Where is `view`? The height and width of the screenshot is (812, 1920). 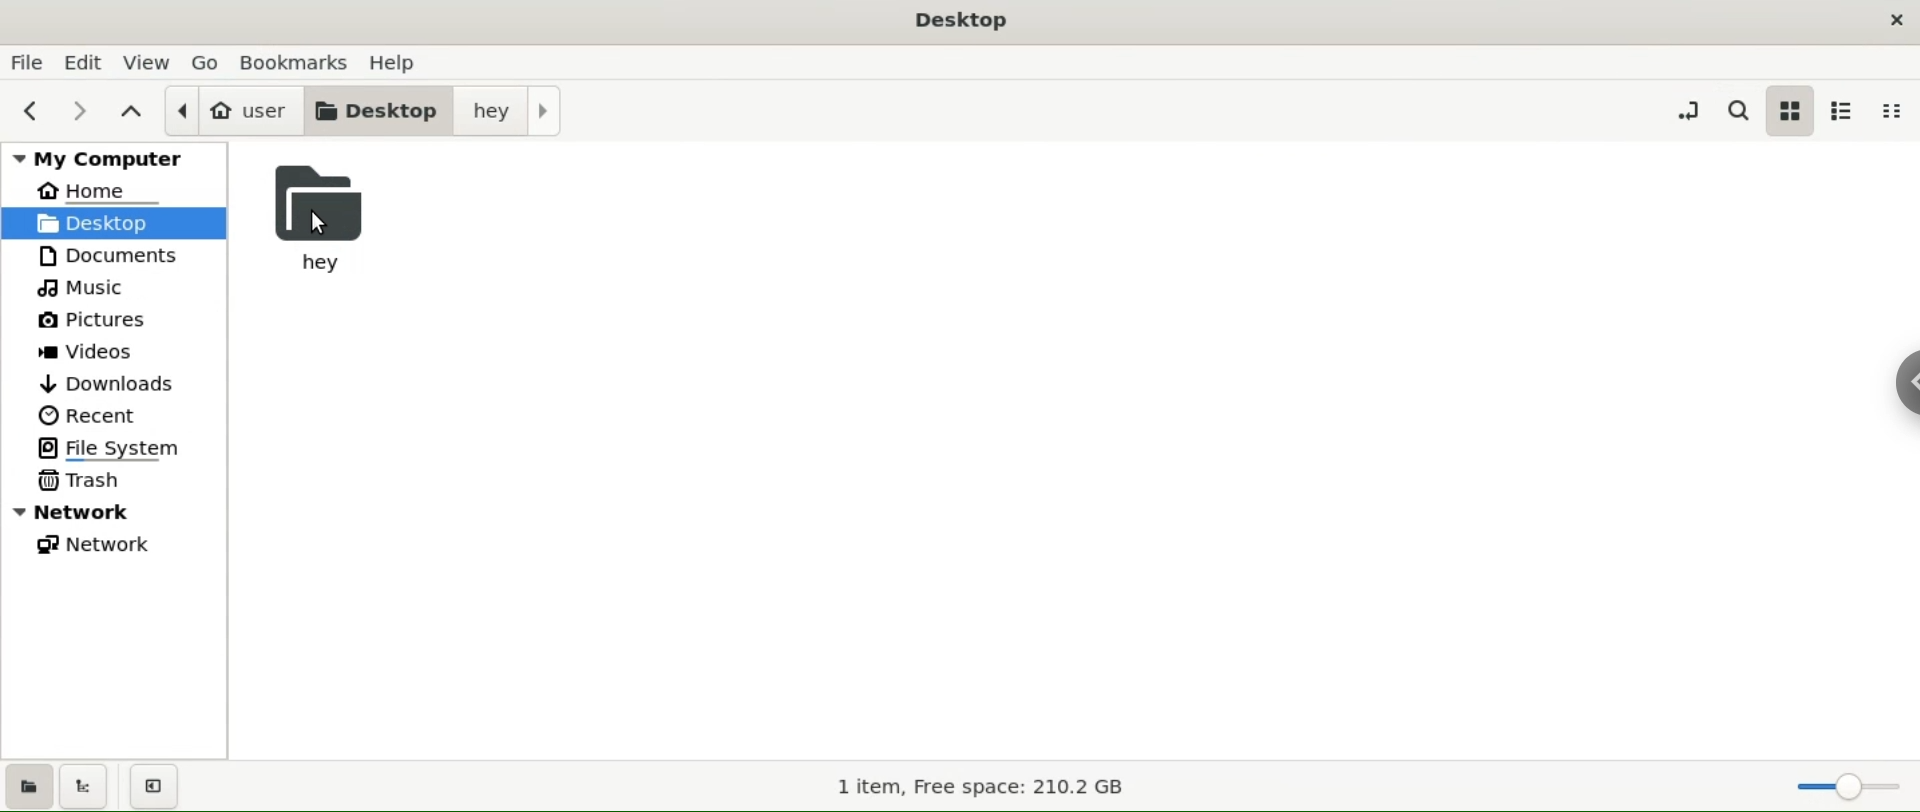 view is located at coordinates (146, 62).